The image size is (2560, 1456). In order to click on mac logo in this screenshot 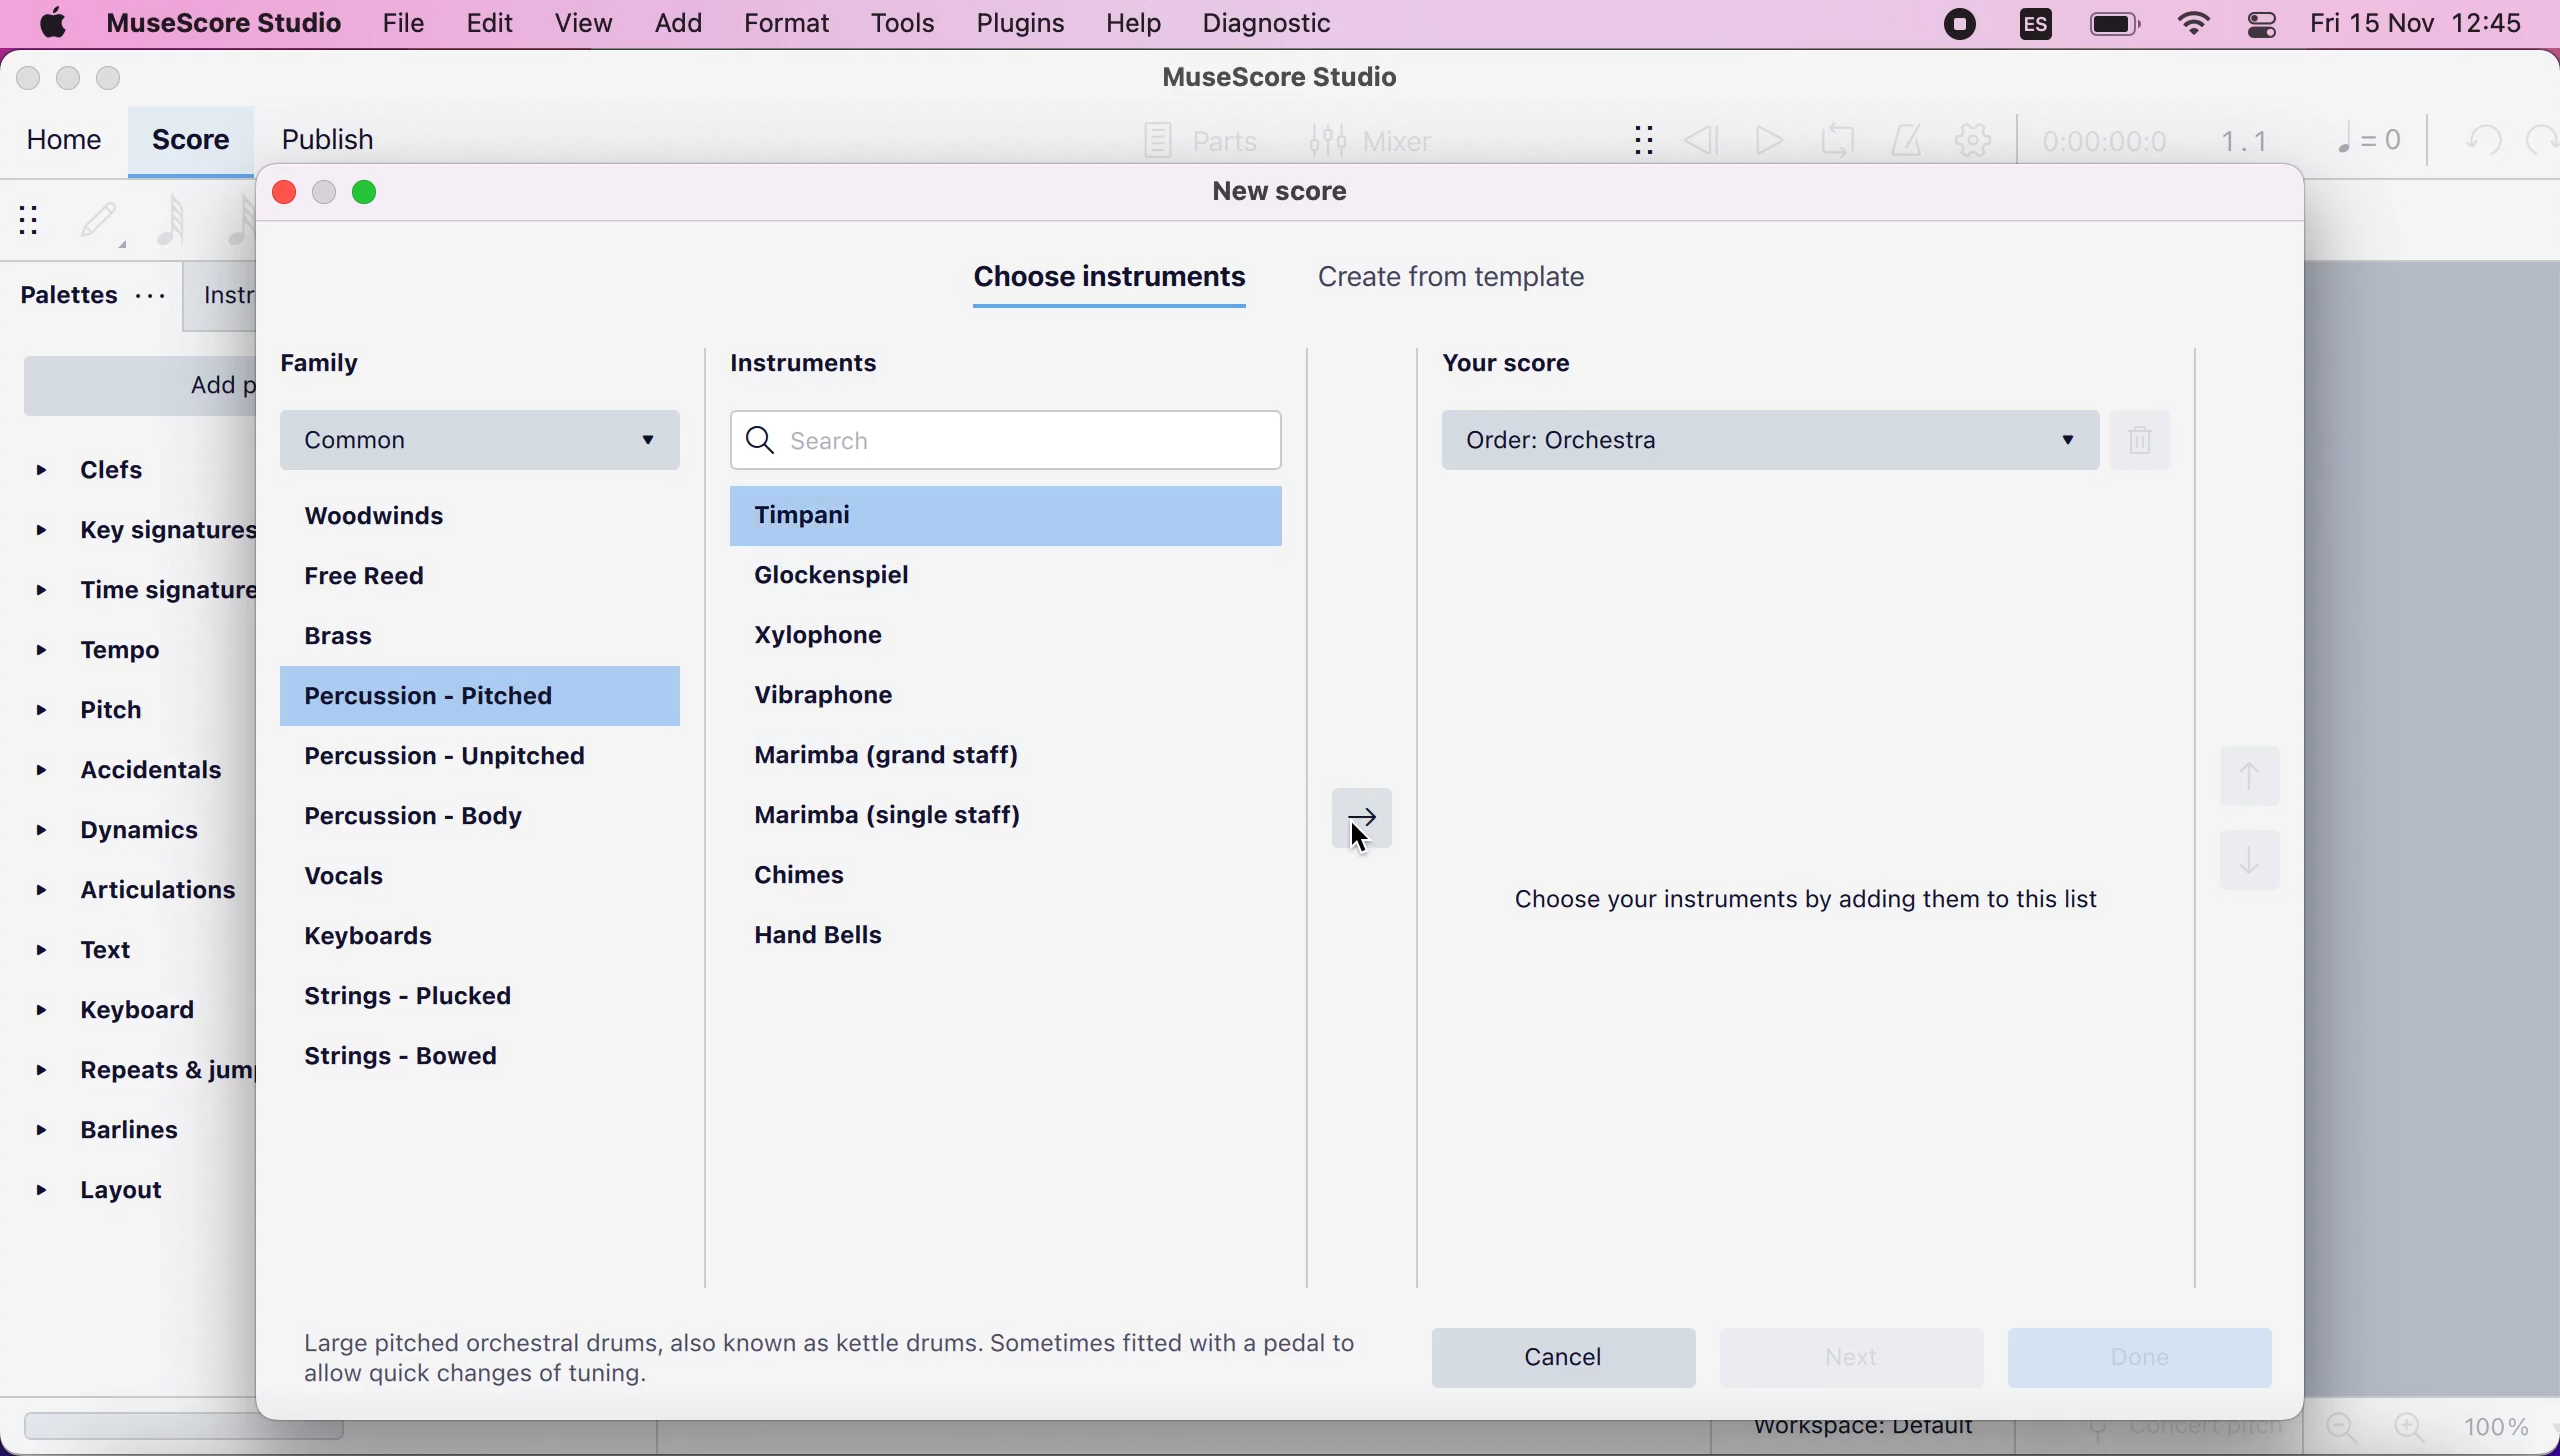, I will do `click(53, 26)`.